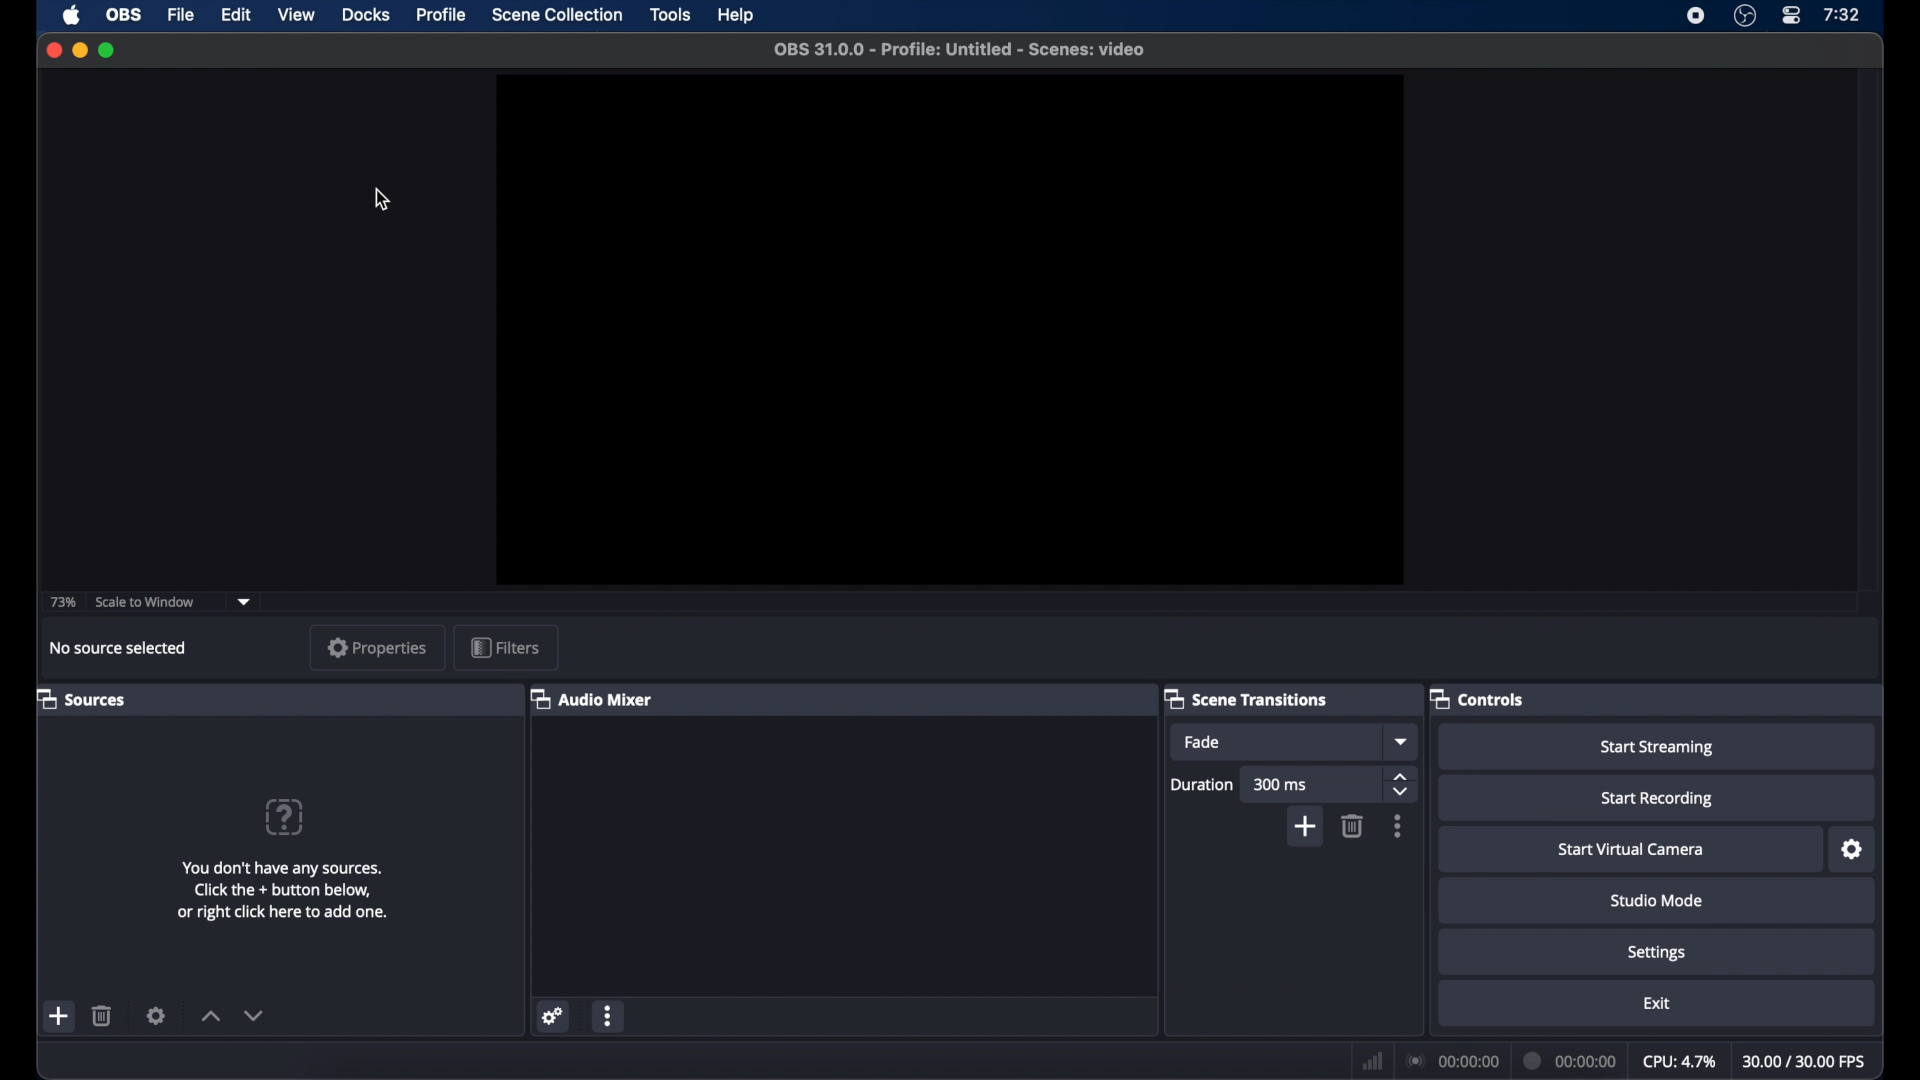 The image size is (1920, 1080). I want to click on You don't have any sources.
Click the + button below,
or right click here to add one., so click(284, 890).